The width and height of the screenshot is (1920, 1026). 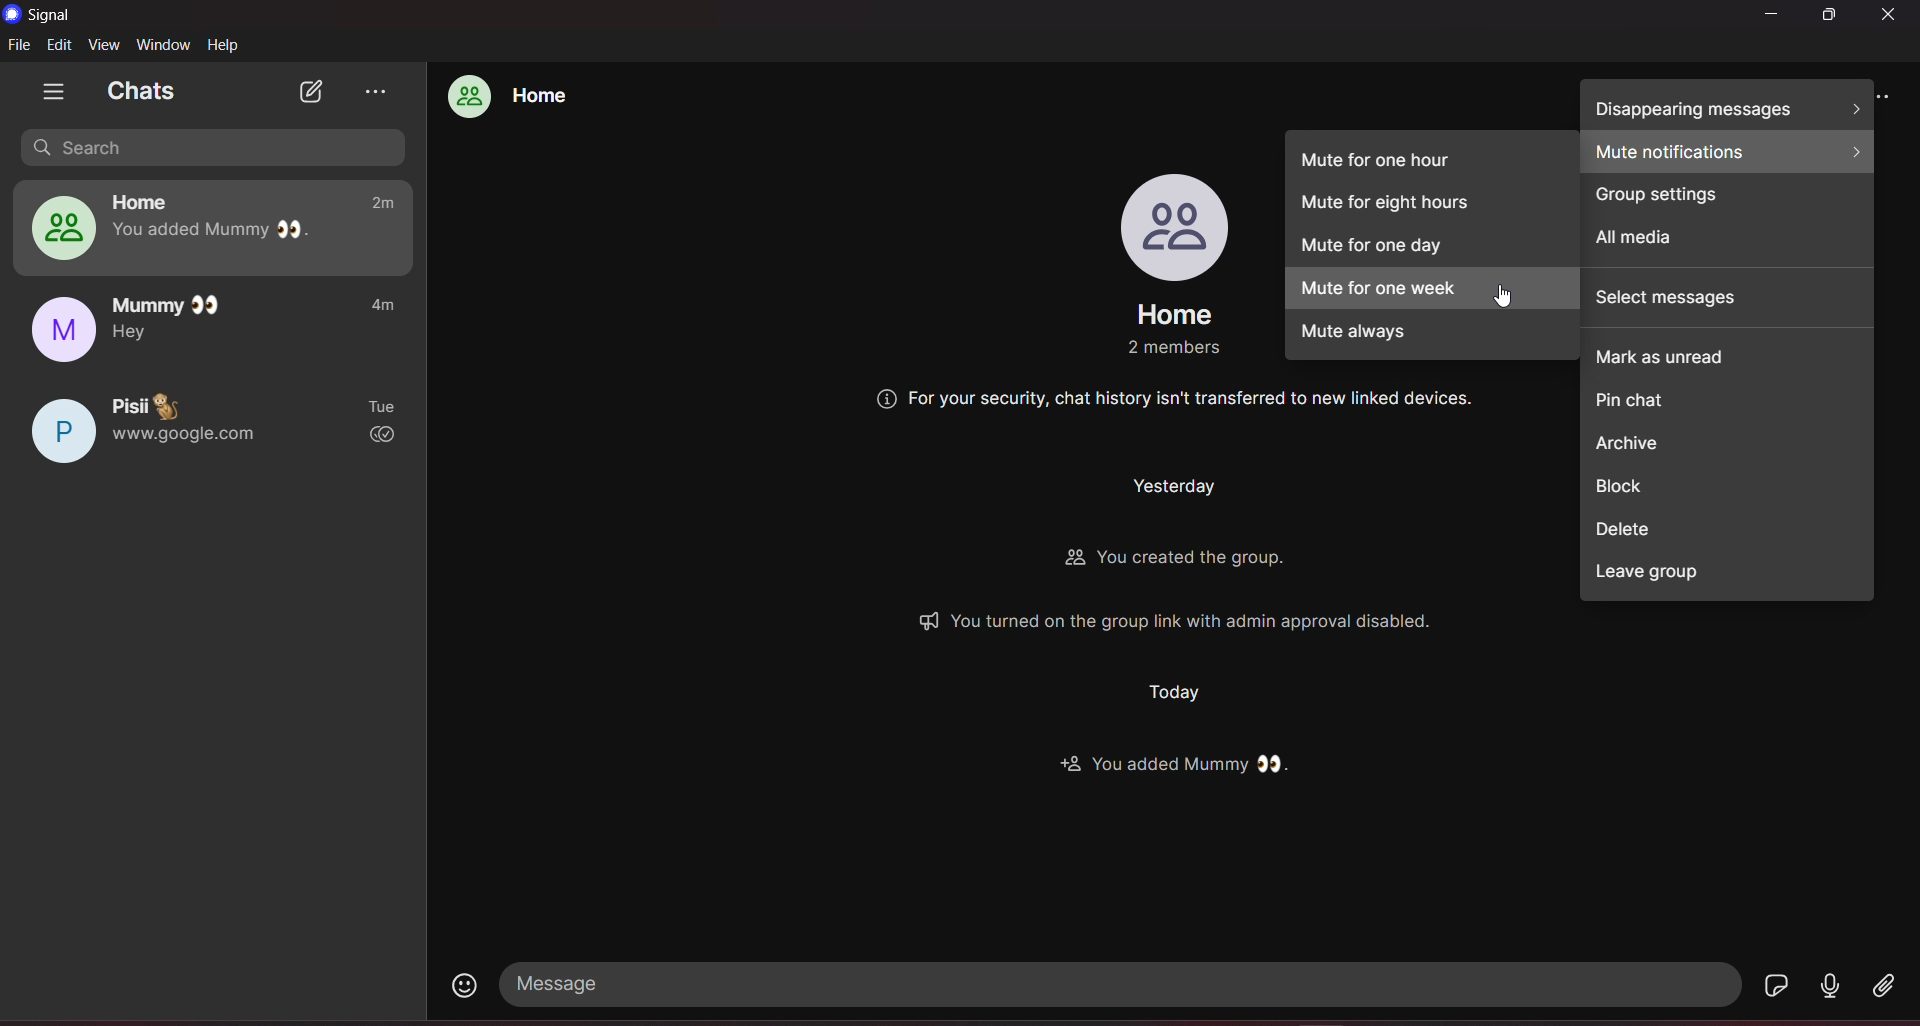 What do you see at coordinates (1430, 291) in the screenshot?
I see `mute for one week` at bounding box center [1430, 291].